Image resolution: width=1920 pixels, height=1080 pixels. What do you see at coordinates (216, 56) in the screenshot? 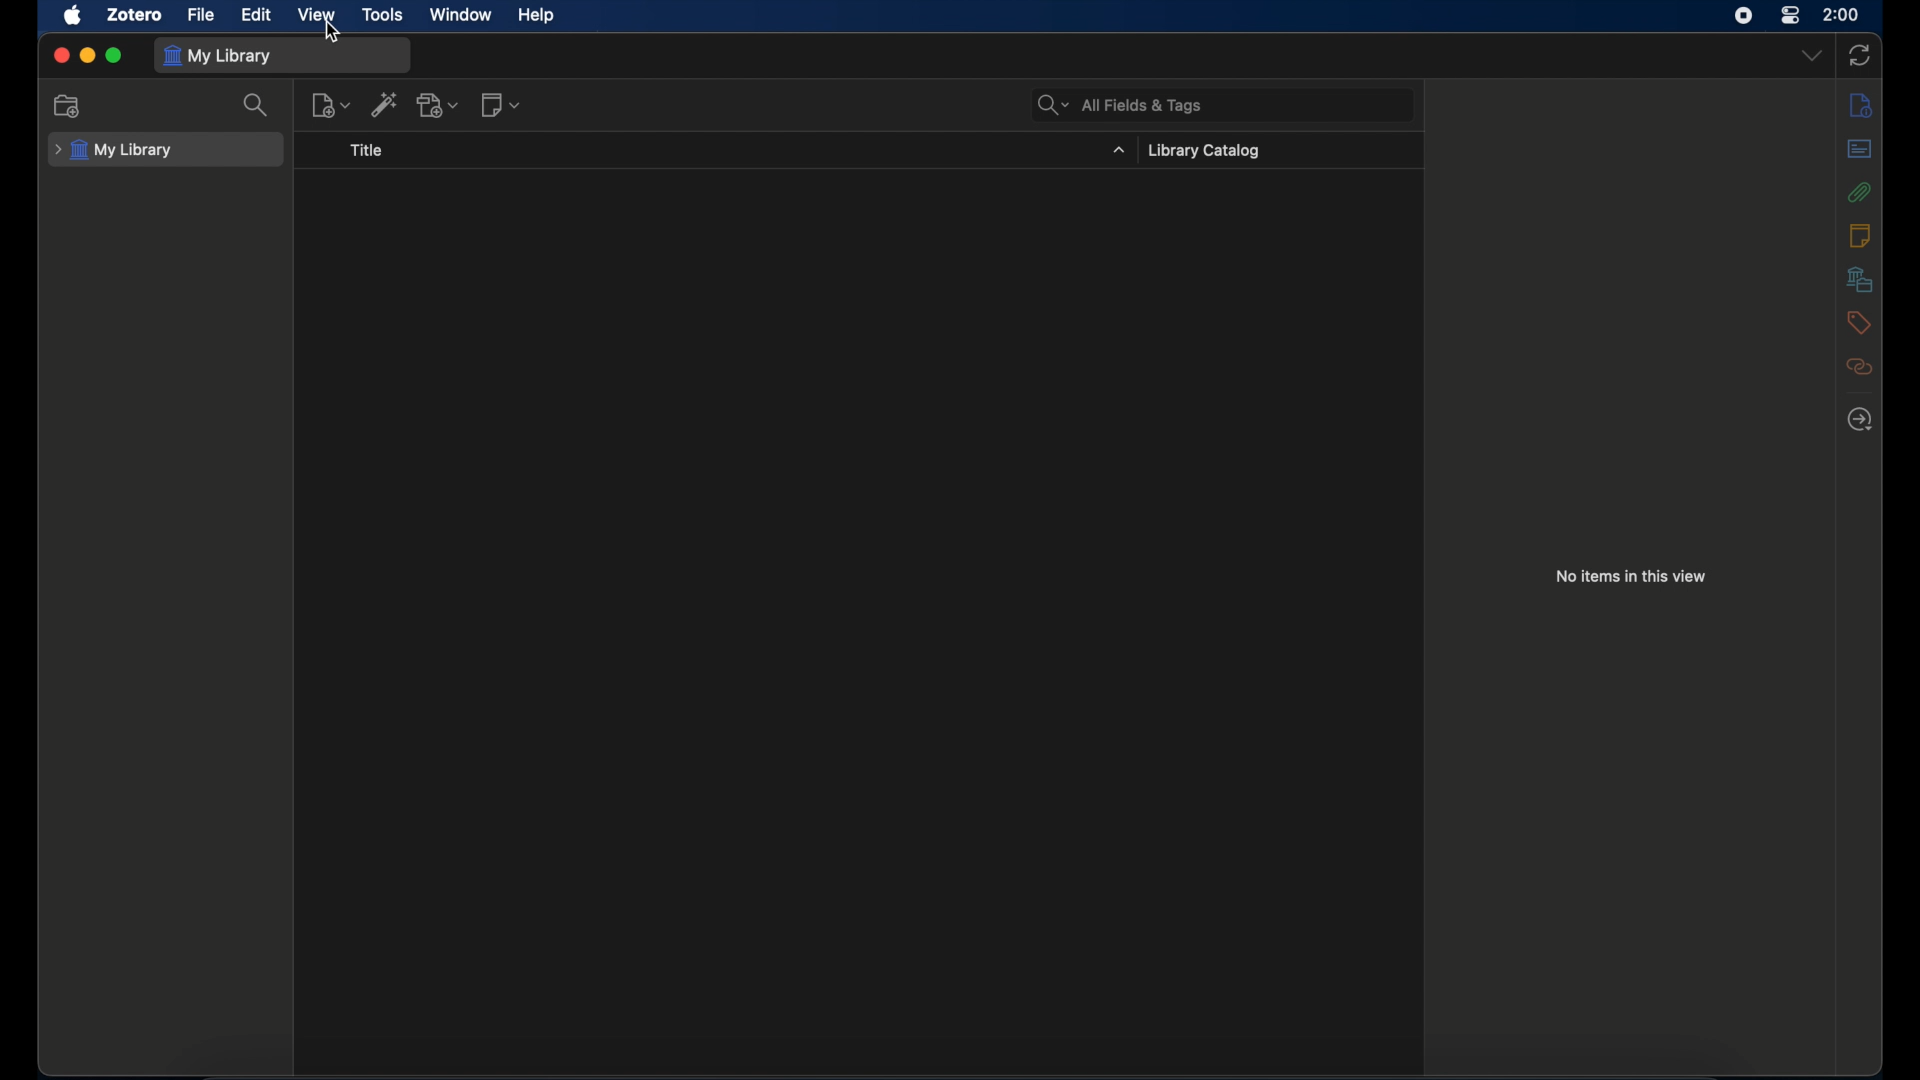
I see `my library` at bounding box center [216, 56].